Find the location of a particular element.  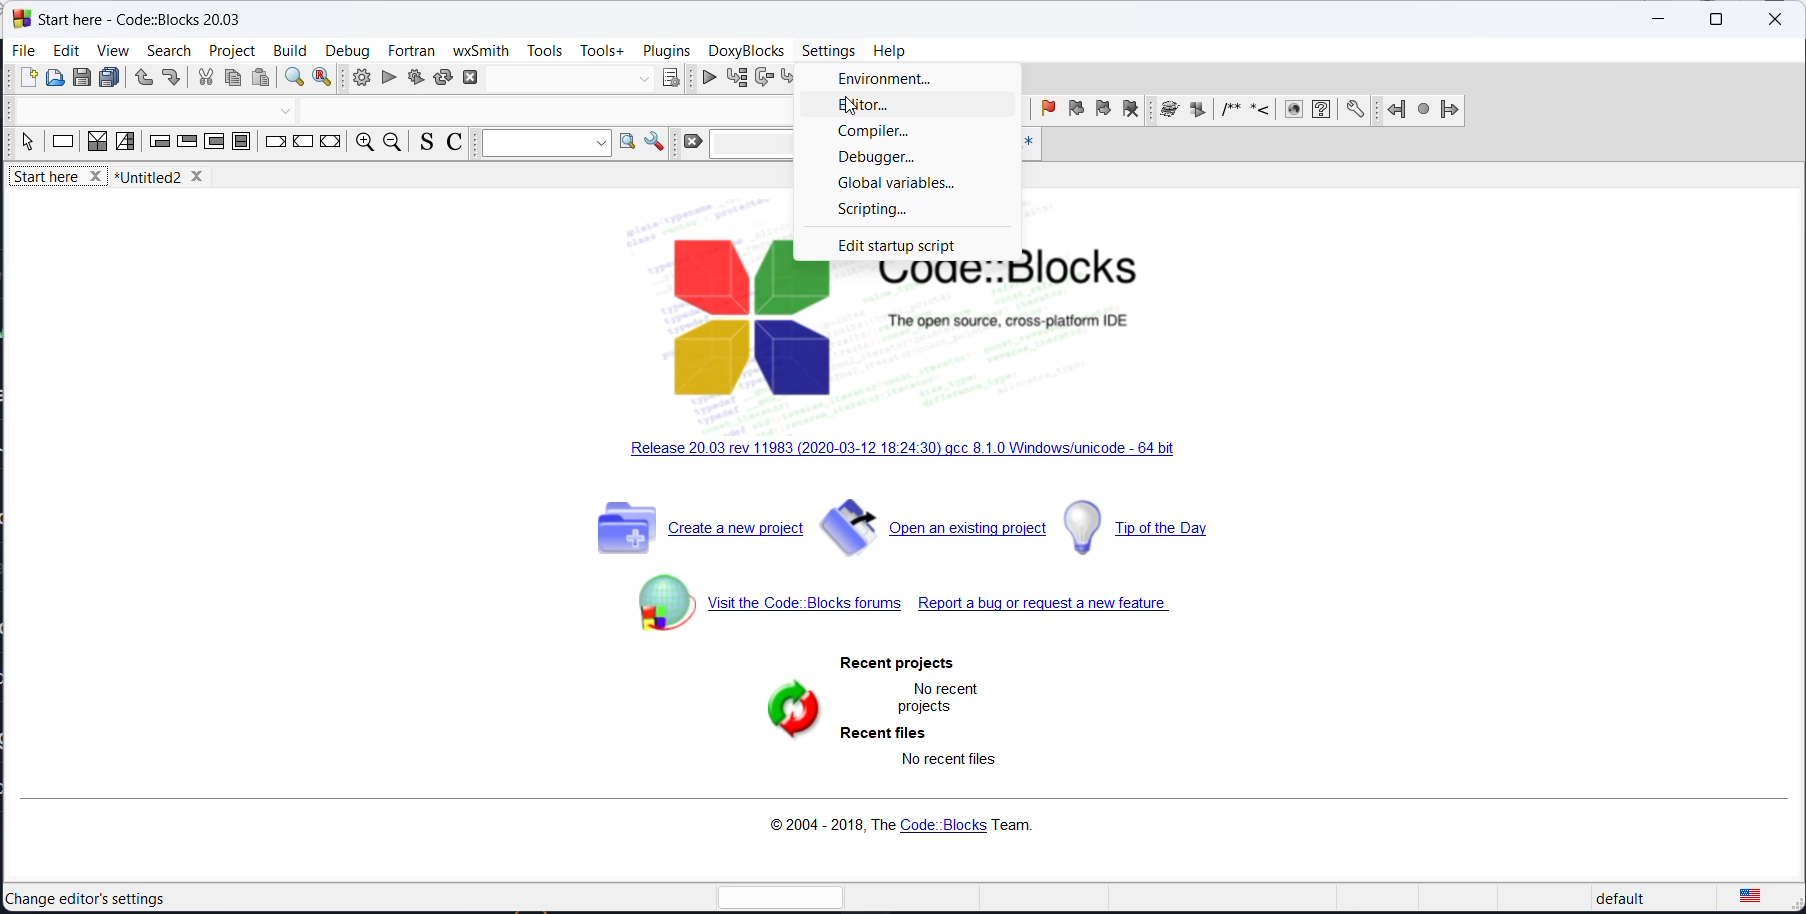

copyright is located at coordinates (896, 827).